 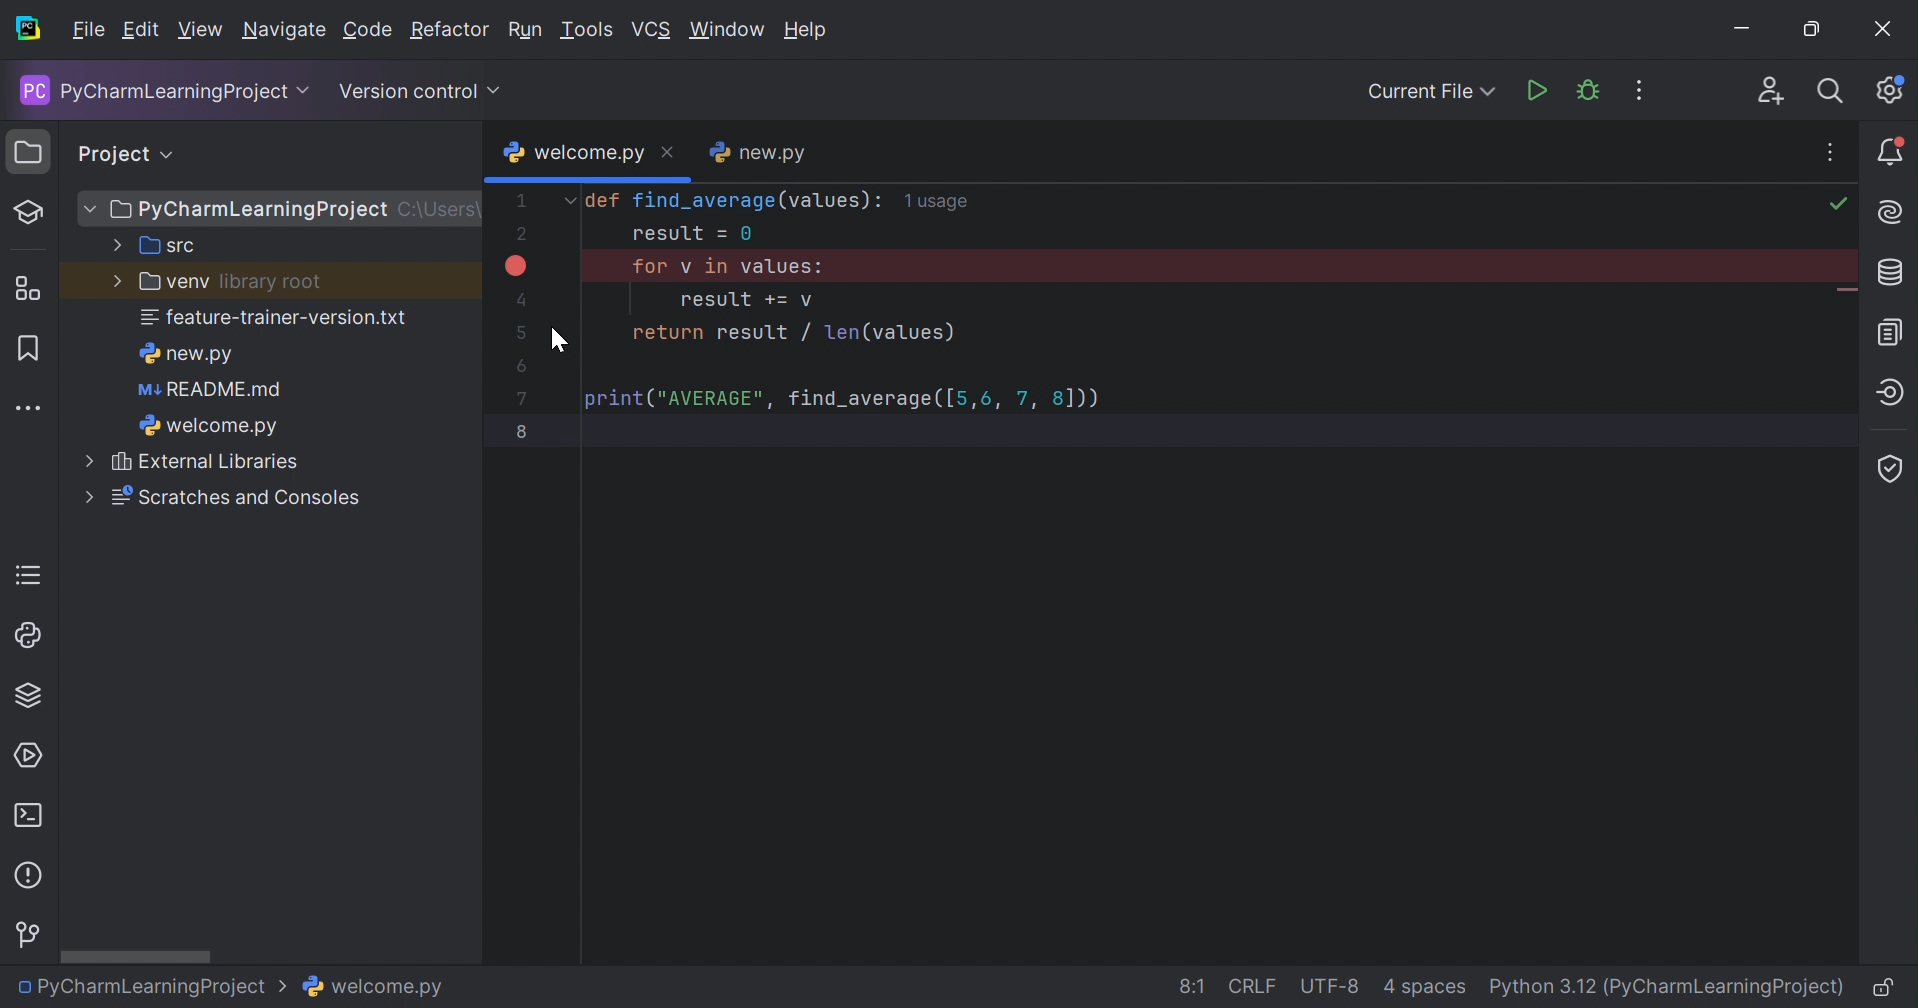 What do you see at coordinates (589, 30) in the screenshot?
I see `Tools` at bounding box center [589, 30].